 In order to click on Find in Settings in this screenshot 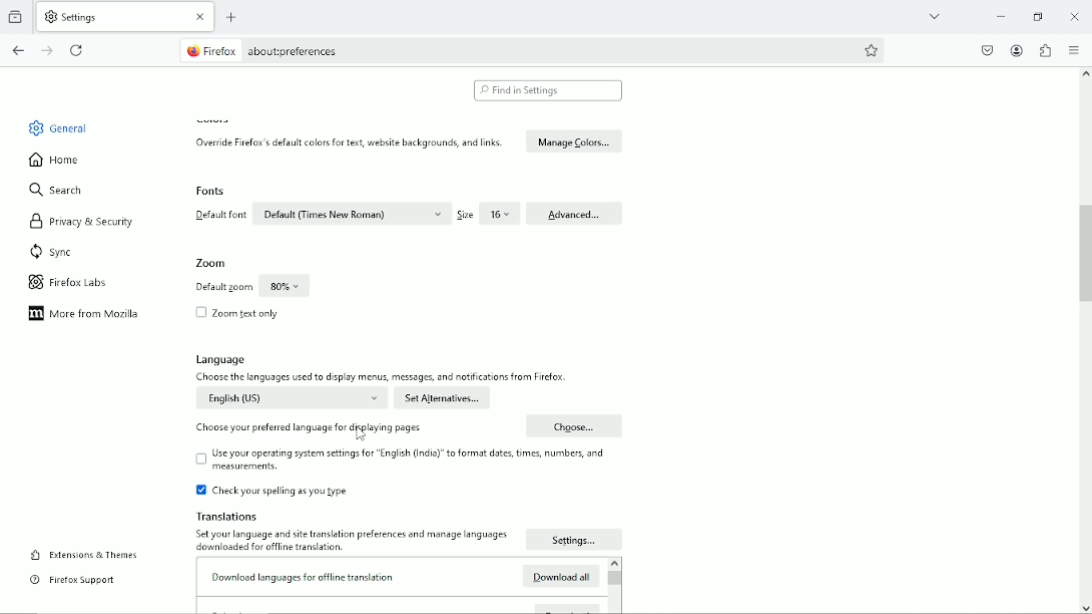, I will do `click(547, 91)`.